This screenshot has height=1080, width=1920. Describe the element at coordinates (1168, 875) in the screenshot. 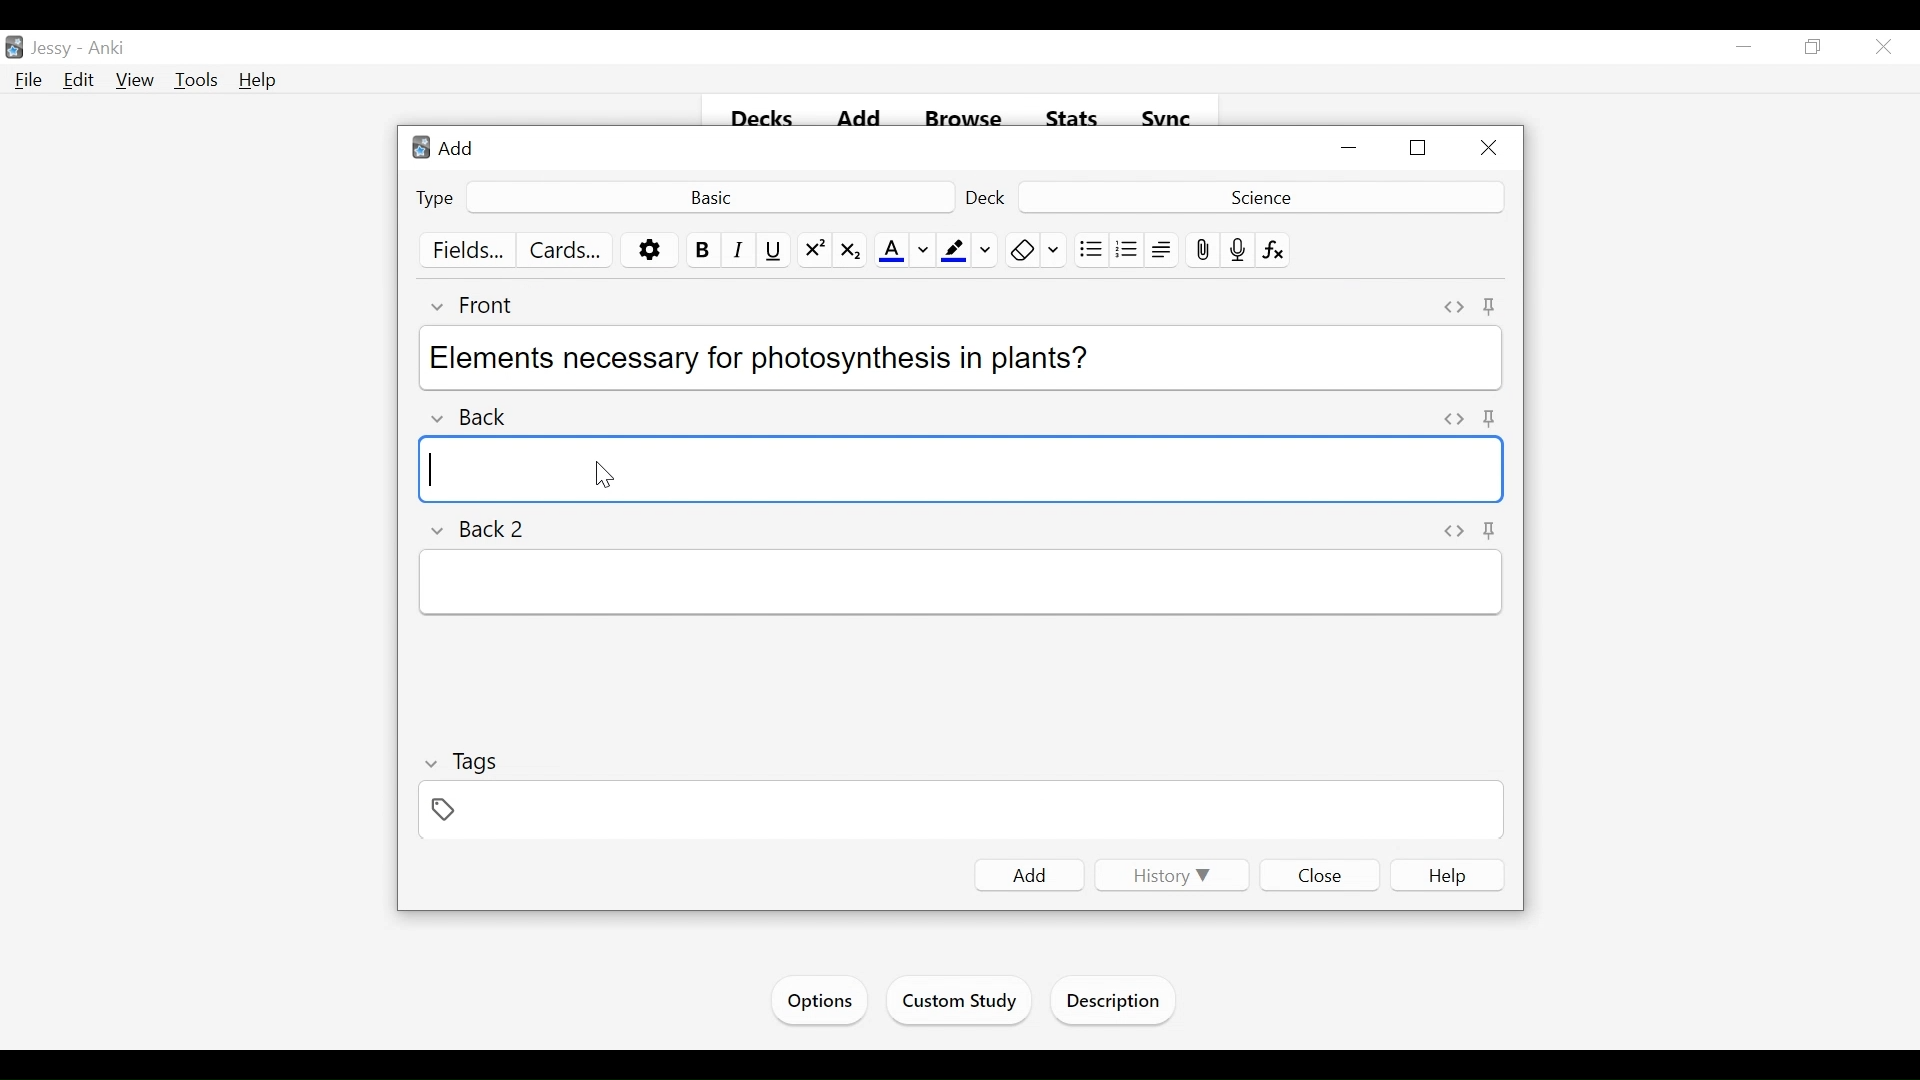

I see `History` at that location.